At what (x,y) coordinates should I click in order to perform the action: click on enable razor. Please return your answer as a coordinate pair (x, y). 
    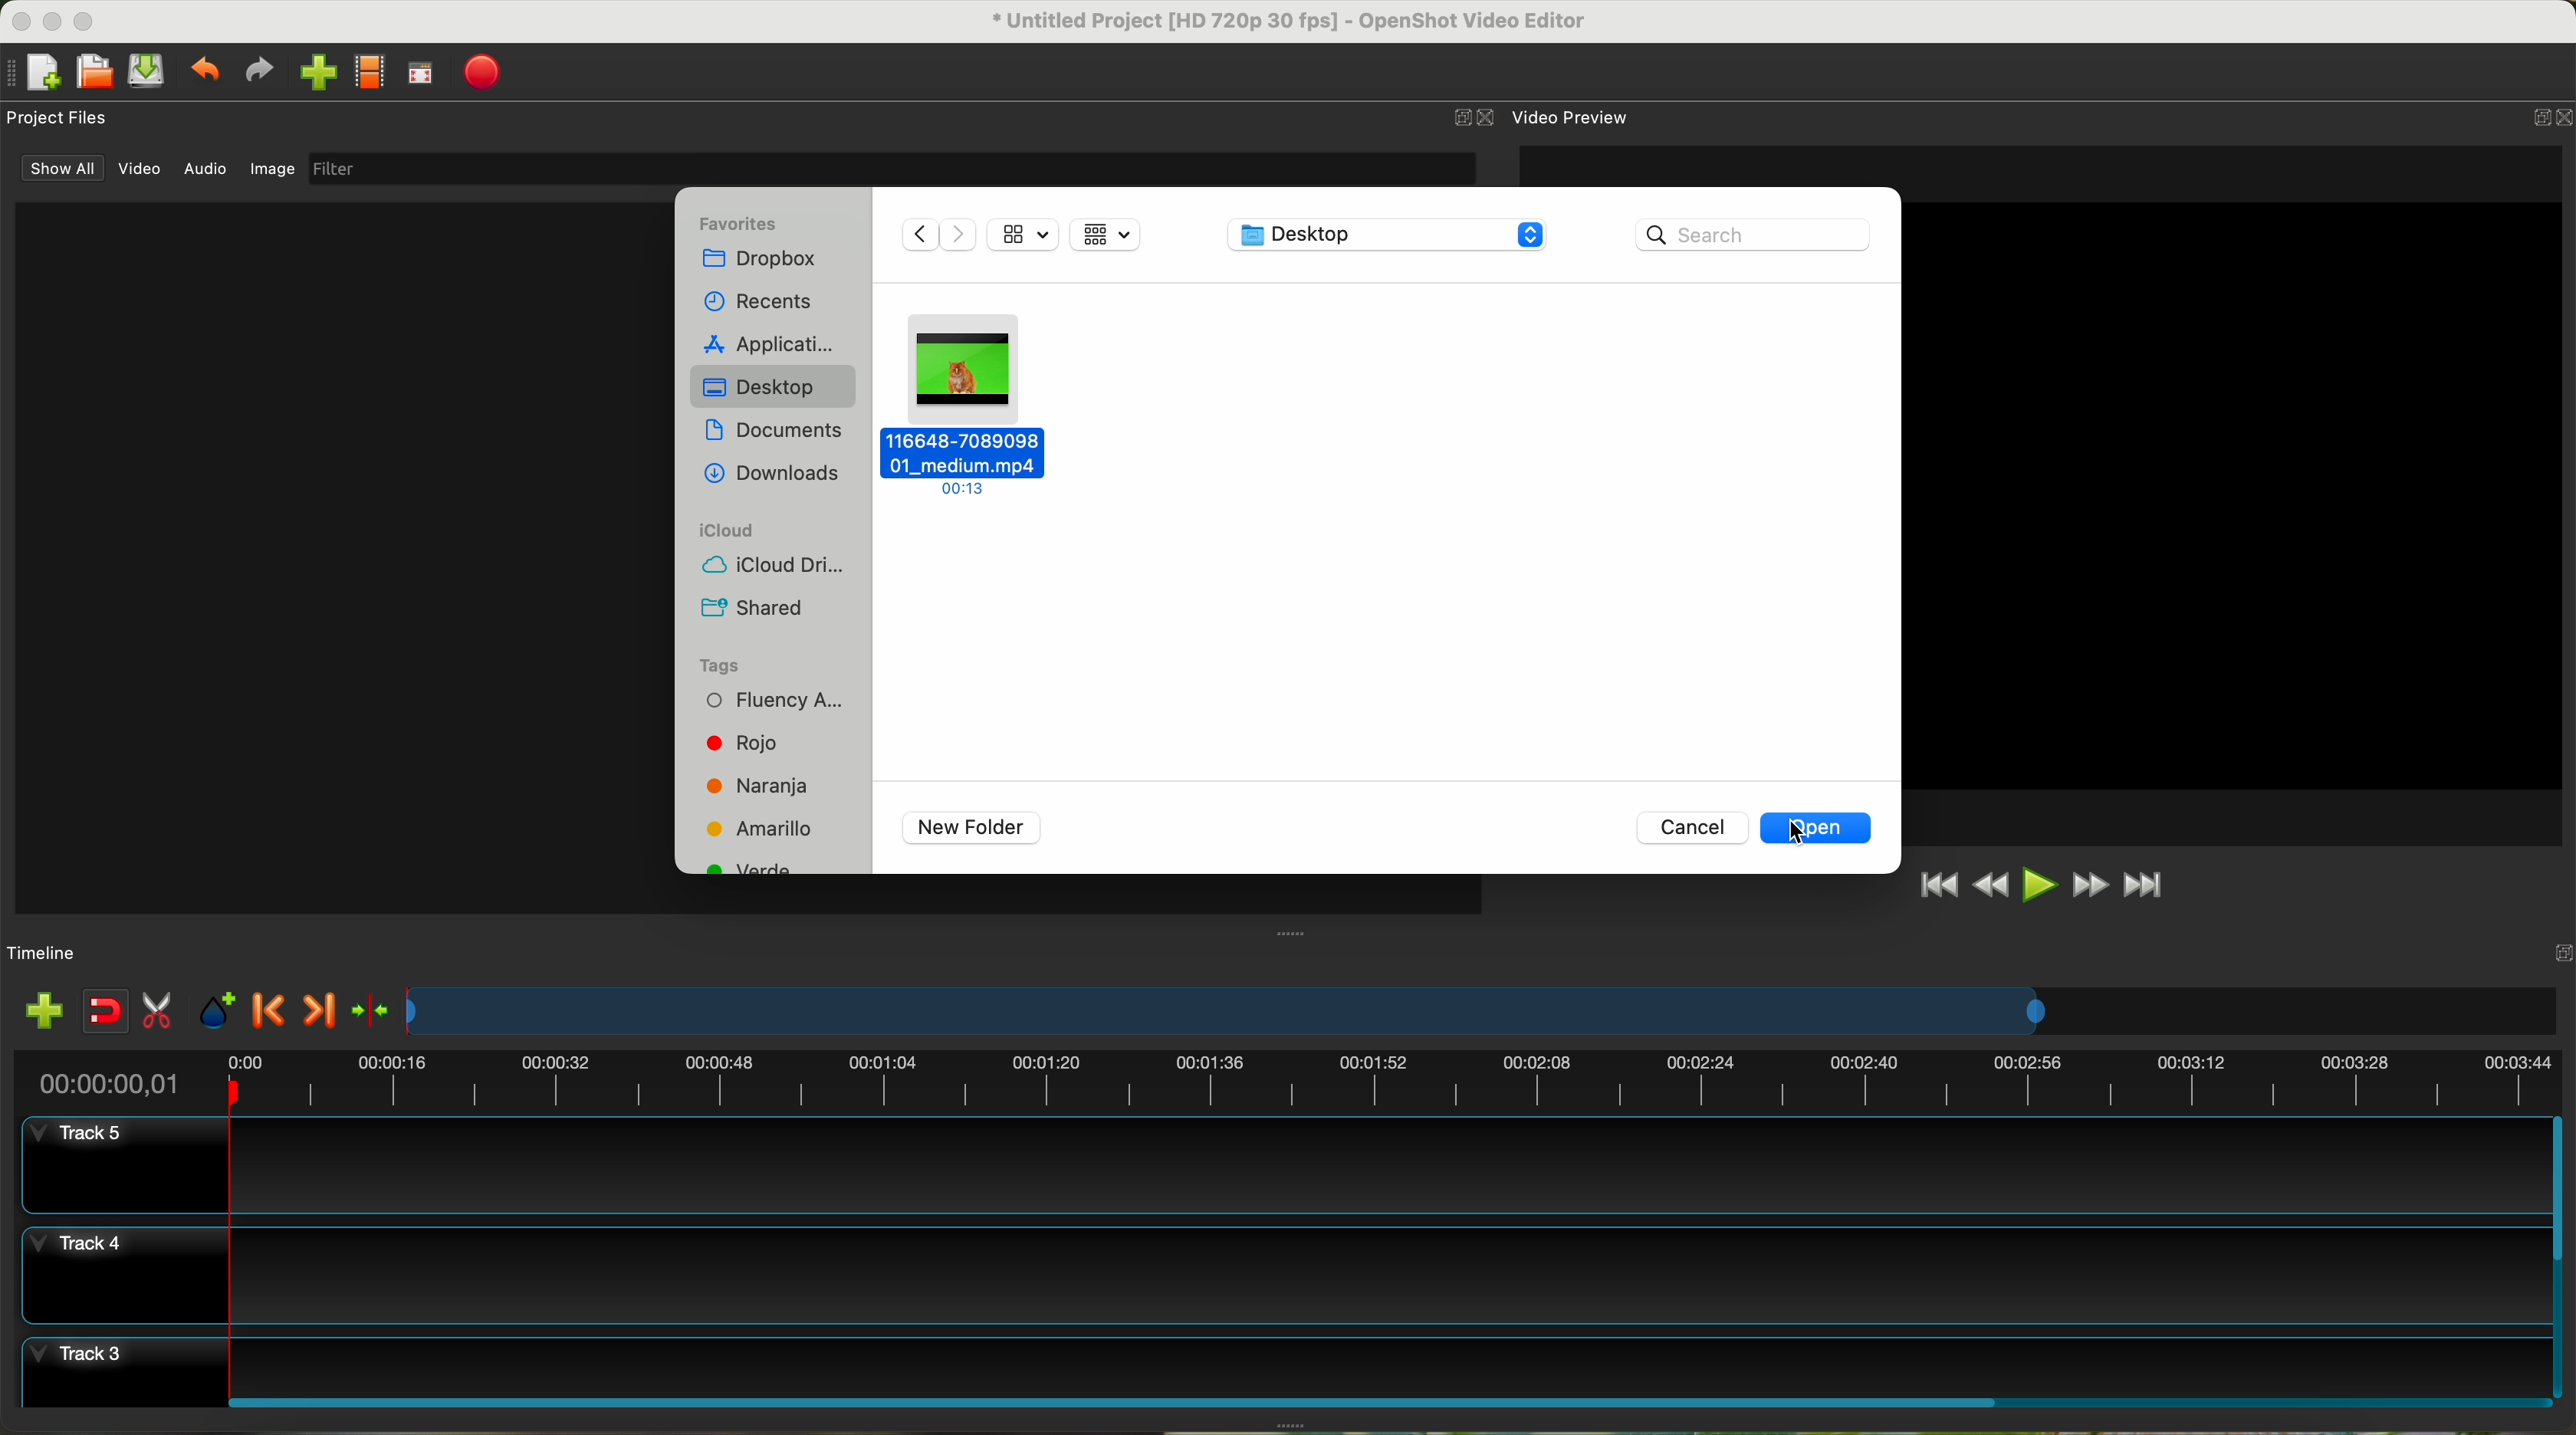
    Looking at the image, I should click on (158, 1013).